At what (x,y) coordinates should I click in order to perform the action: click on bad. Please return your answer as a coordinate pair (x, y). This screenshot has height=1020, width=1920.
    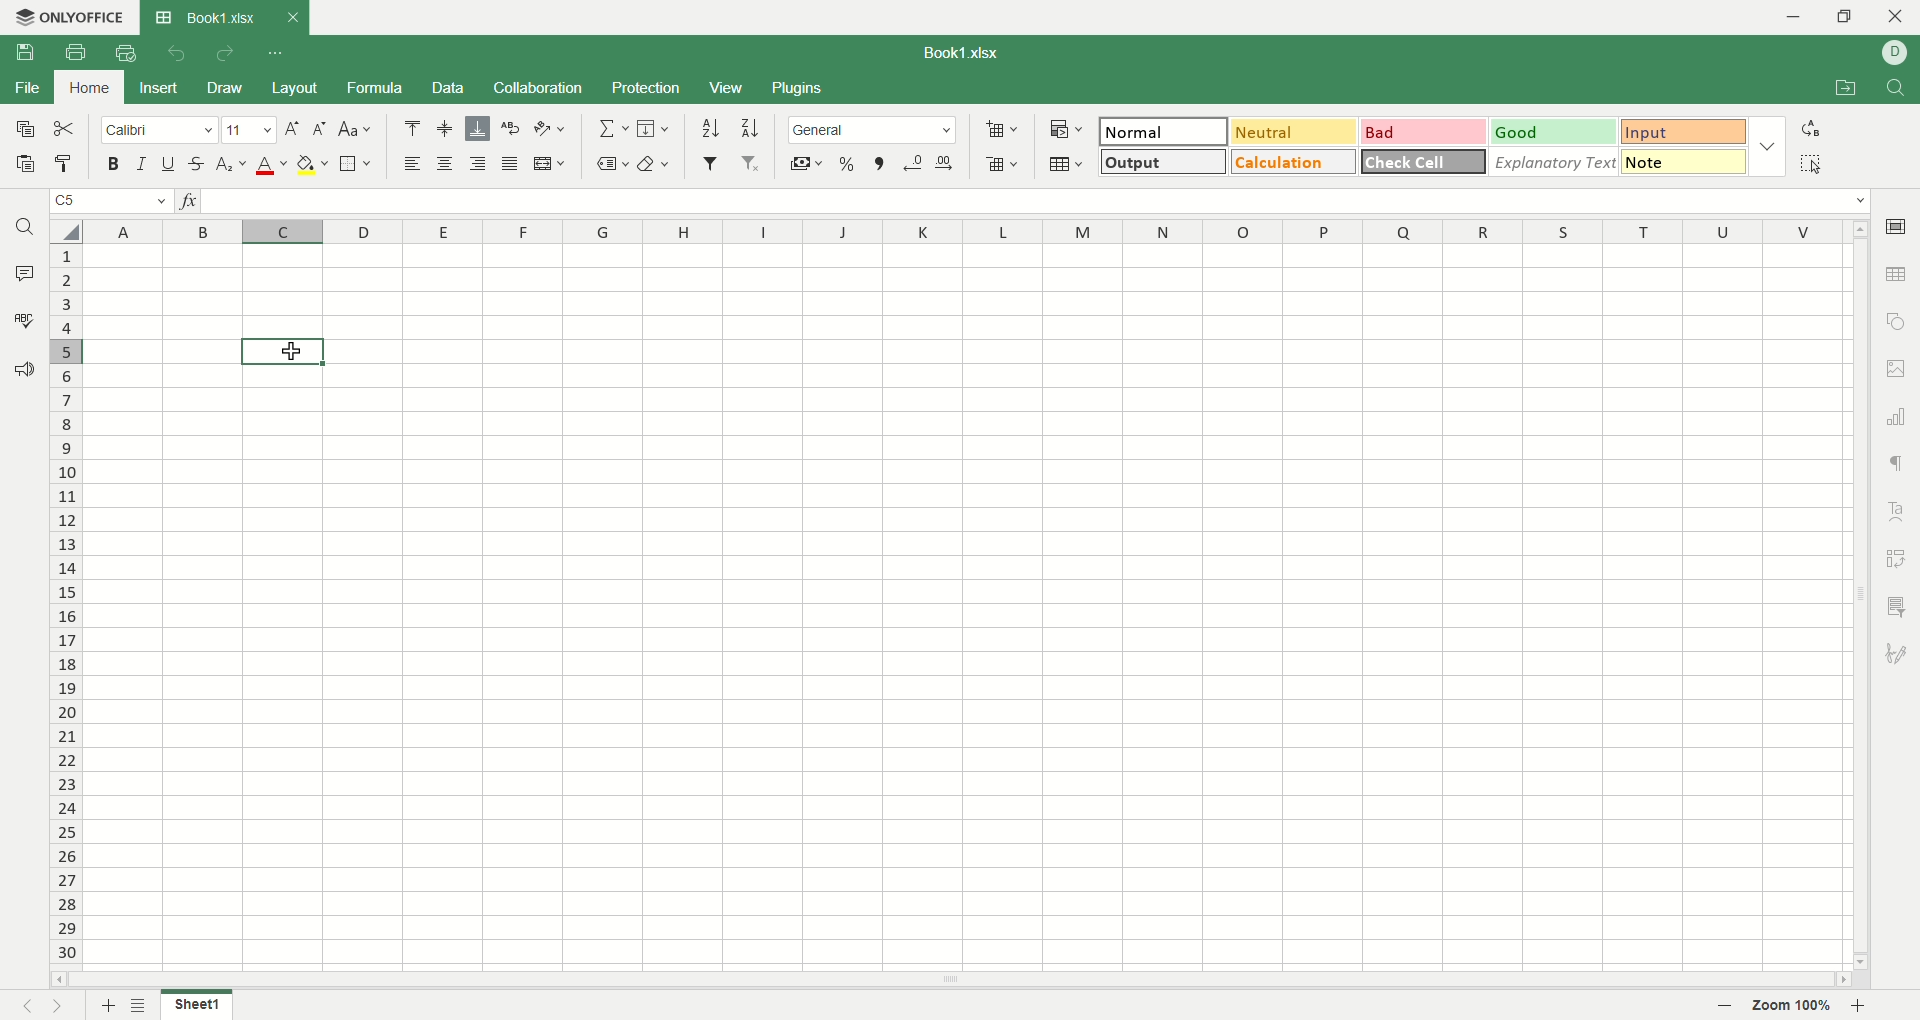
    Looking at the image, I should click on (1421, 132).